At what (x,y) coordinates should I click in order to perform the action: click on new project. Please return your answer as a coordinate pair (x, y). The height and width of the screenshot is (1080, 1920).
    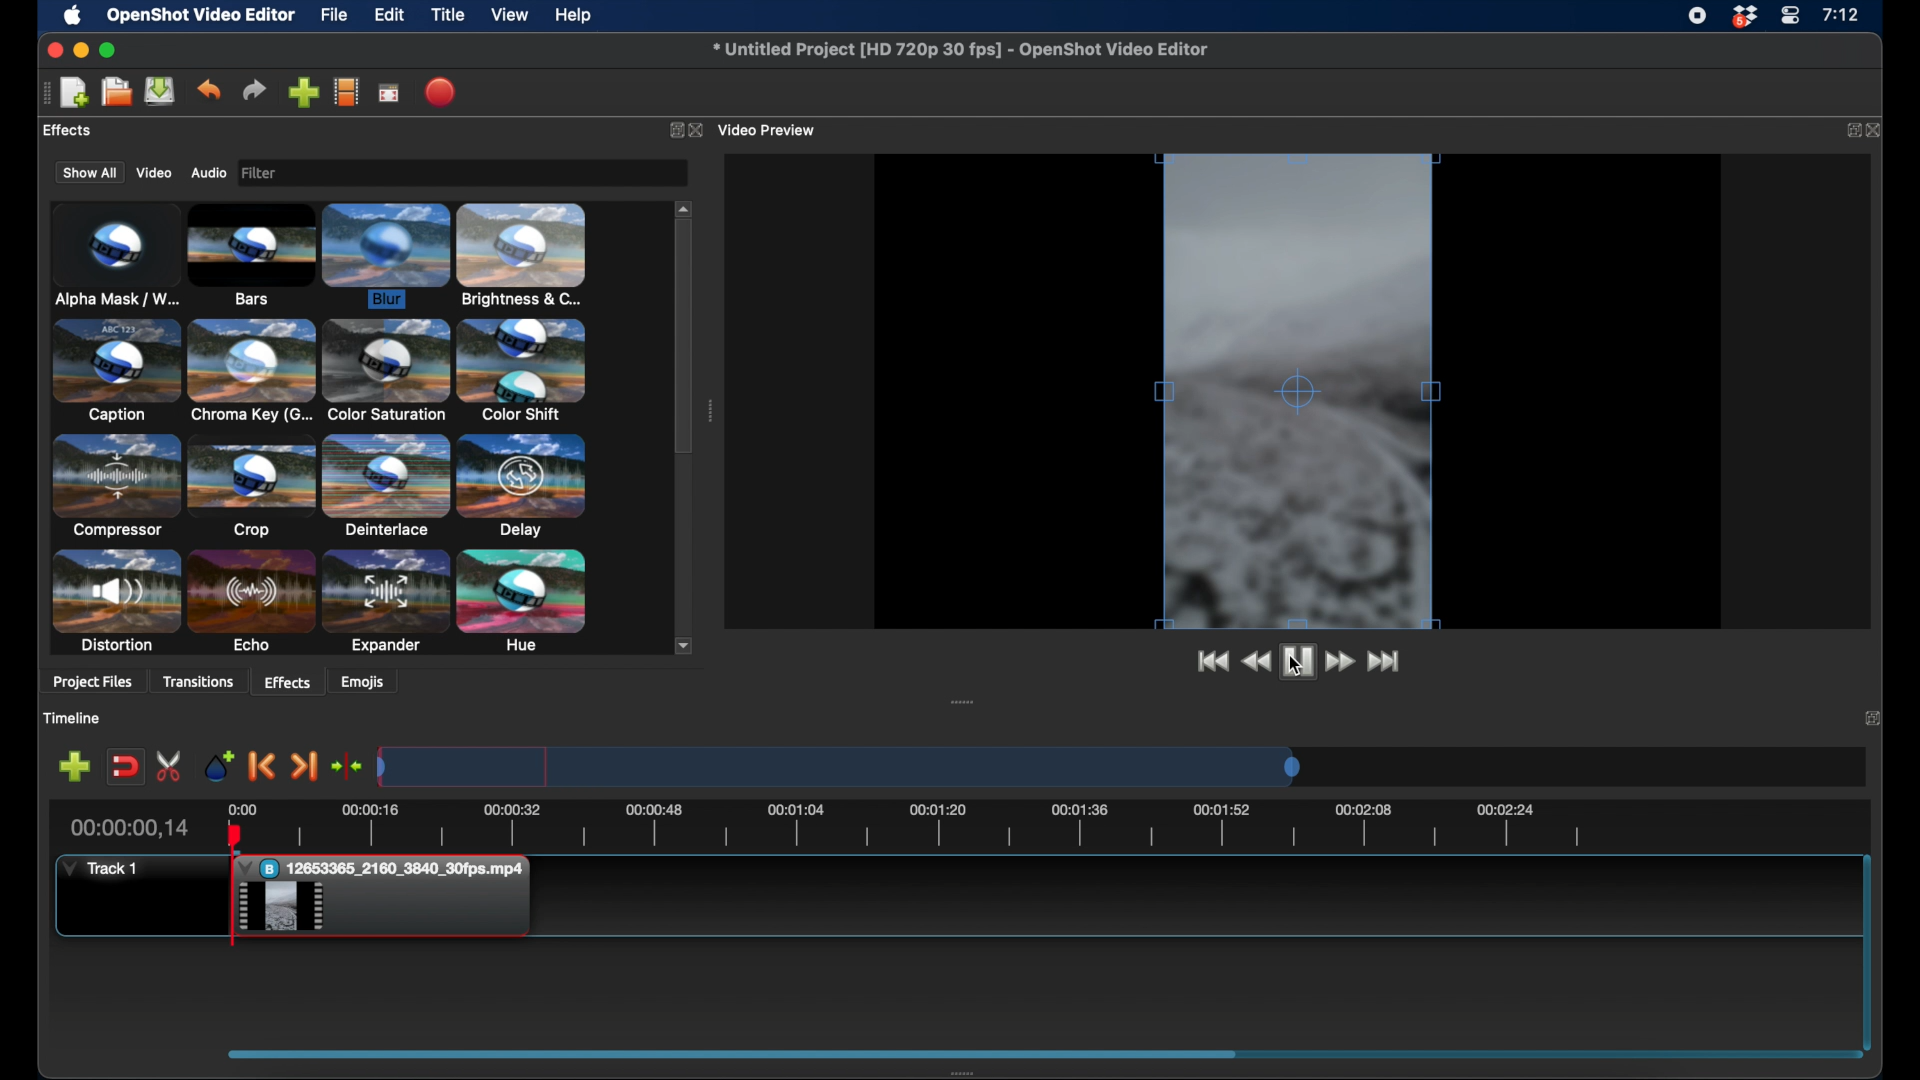
    Looking at the image, I should click on (74, 93).